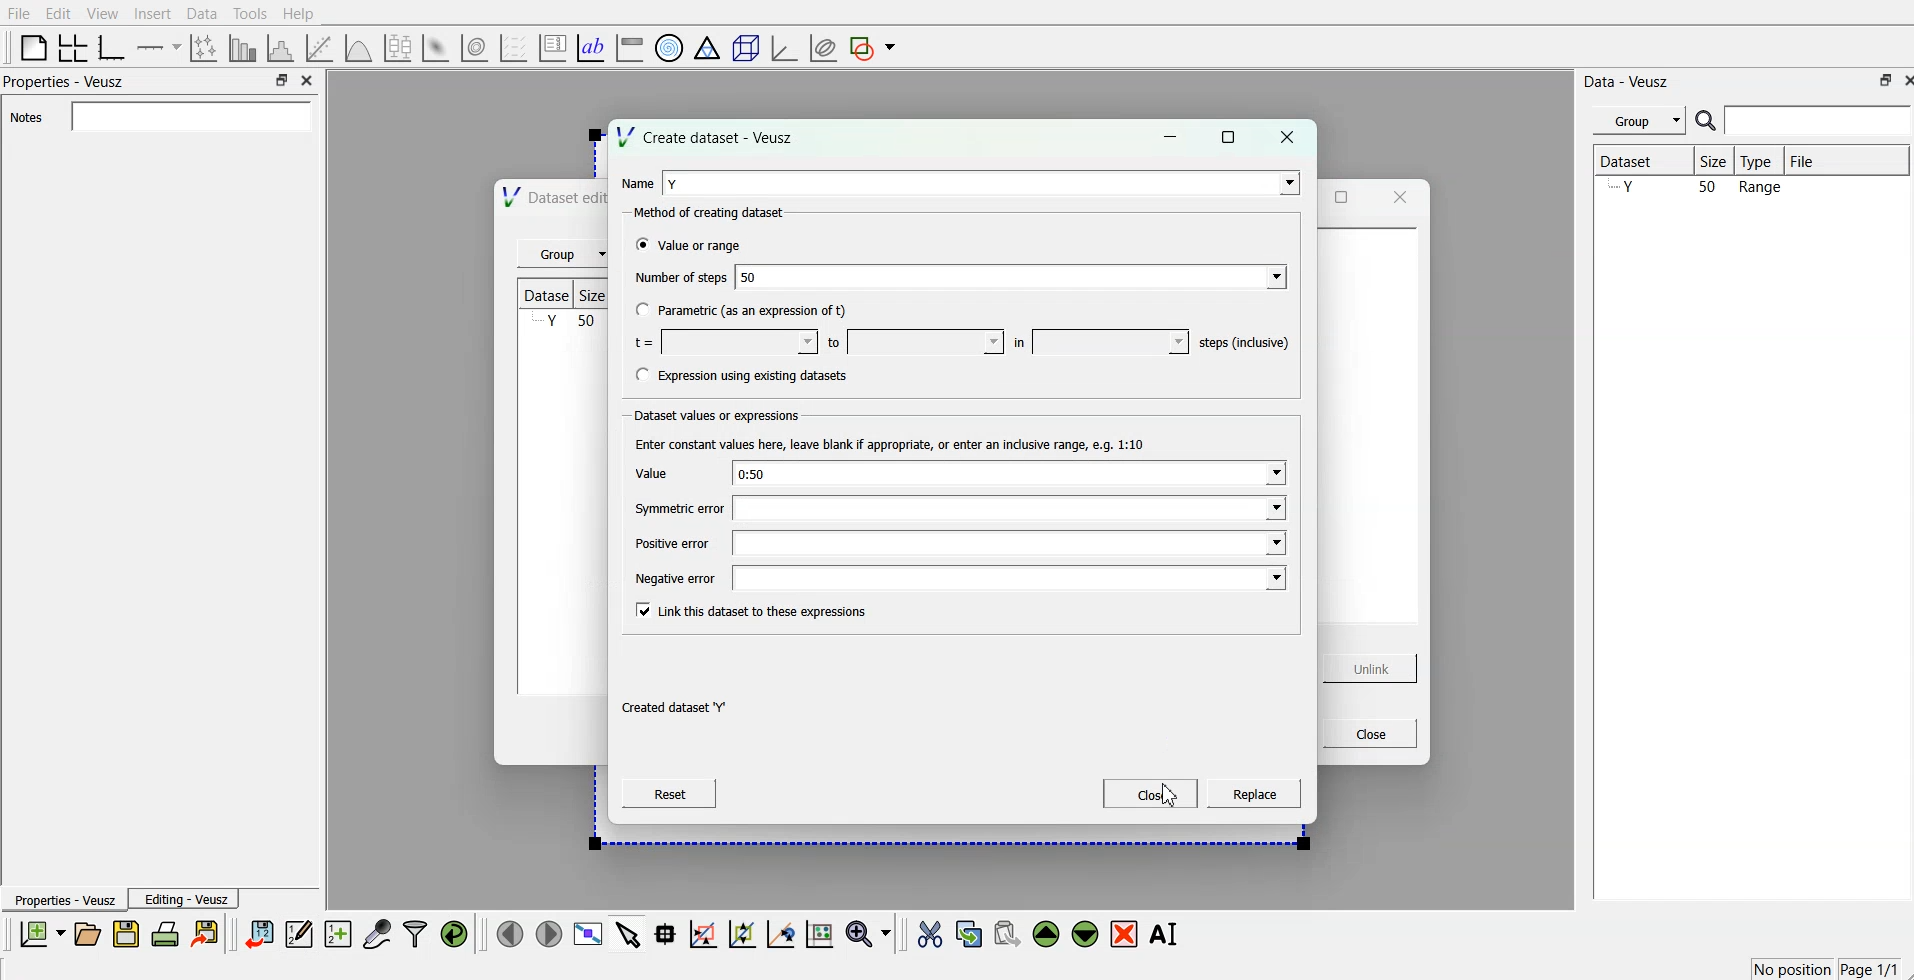 This screenshot has width=1914, height=980. I want to click on Notes field, so click(189, 115).